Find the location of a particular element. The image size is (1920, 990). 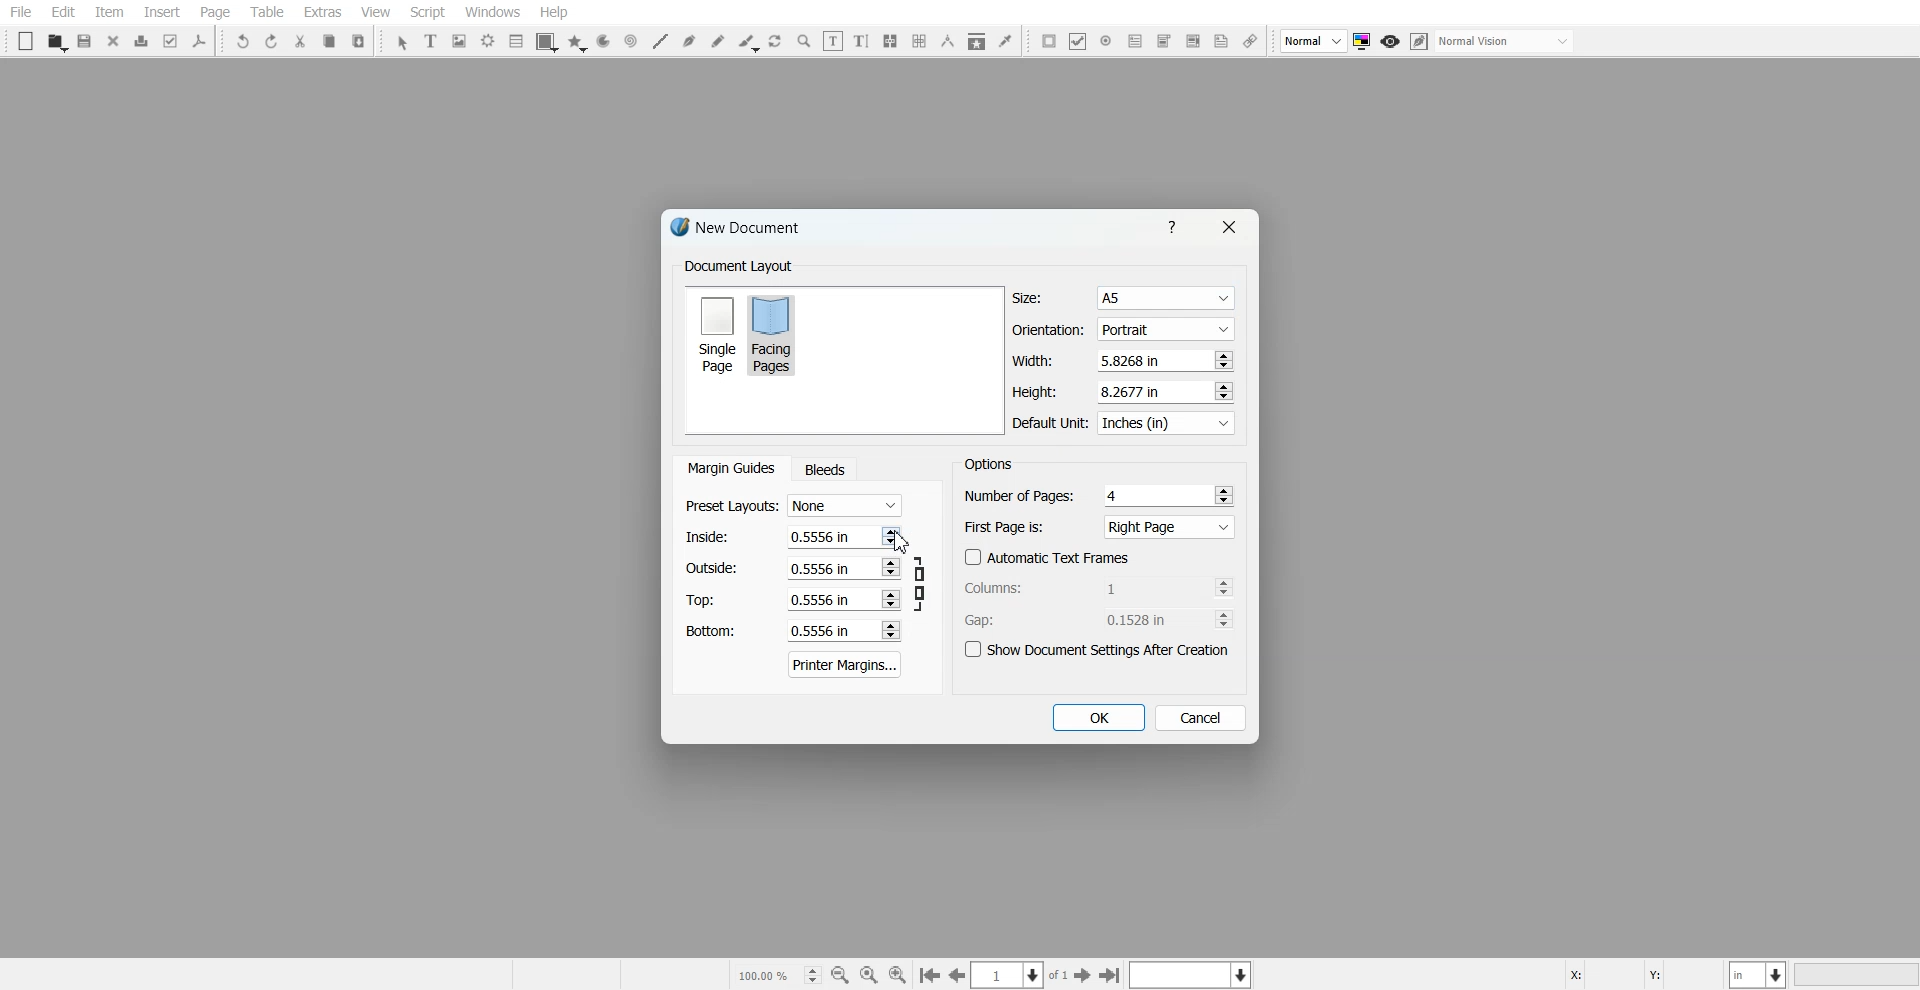

Orientation is located at coordinates (1124, 330).